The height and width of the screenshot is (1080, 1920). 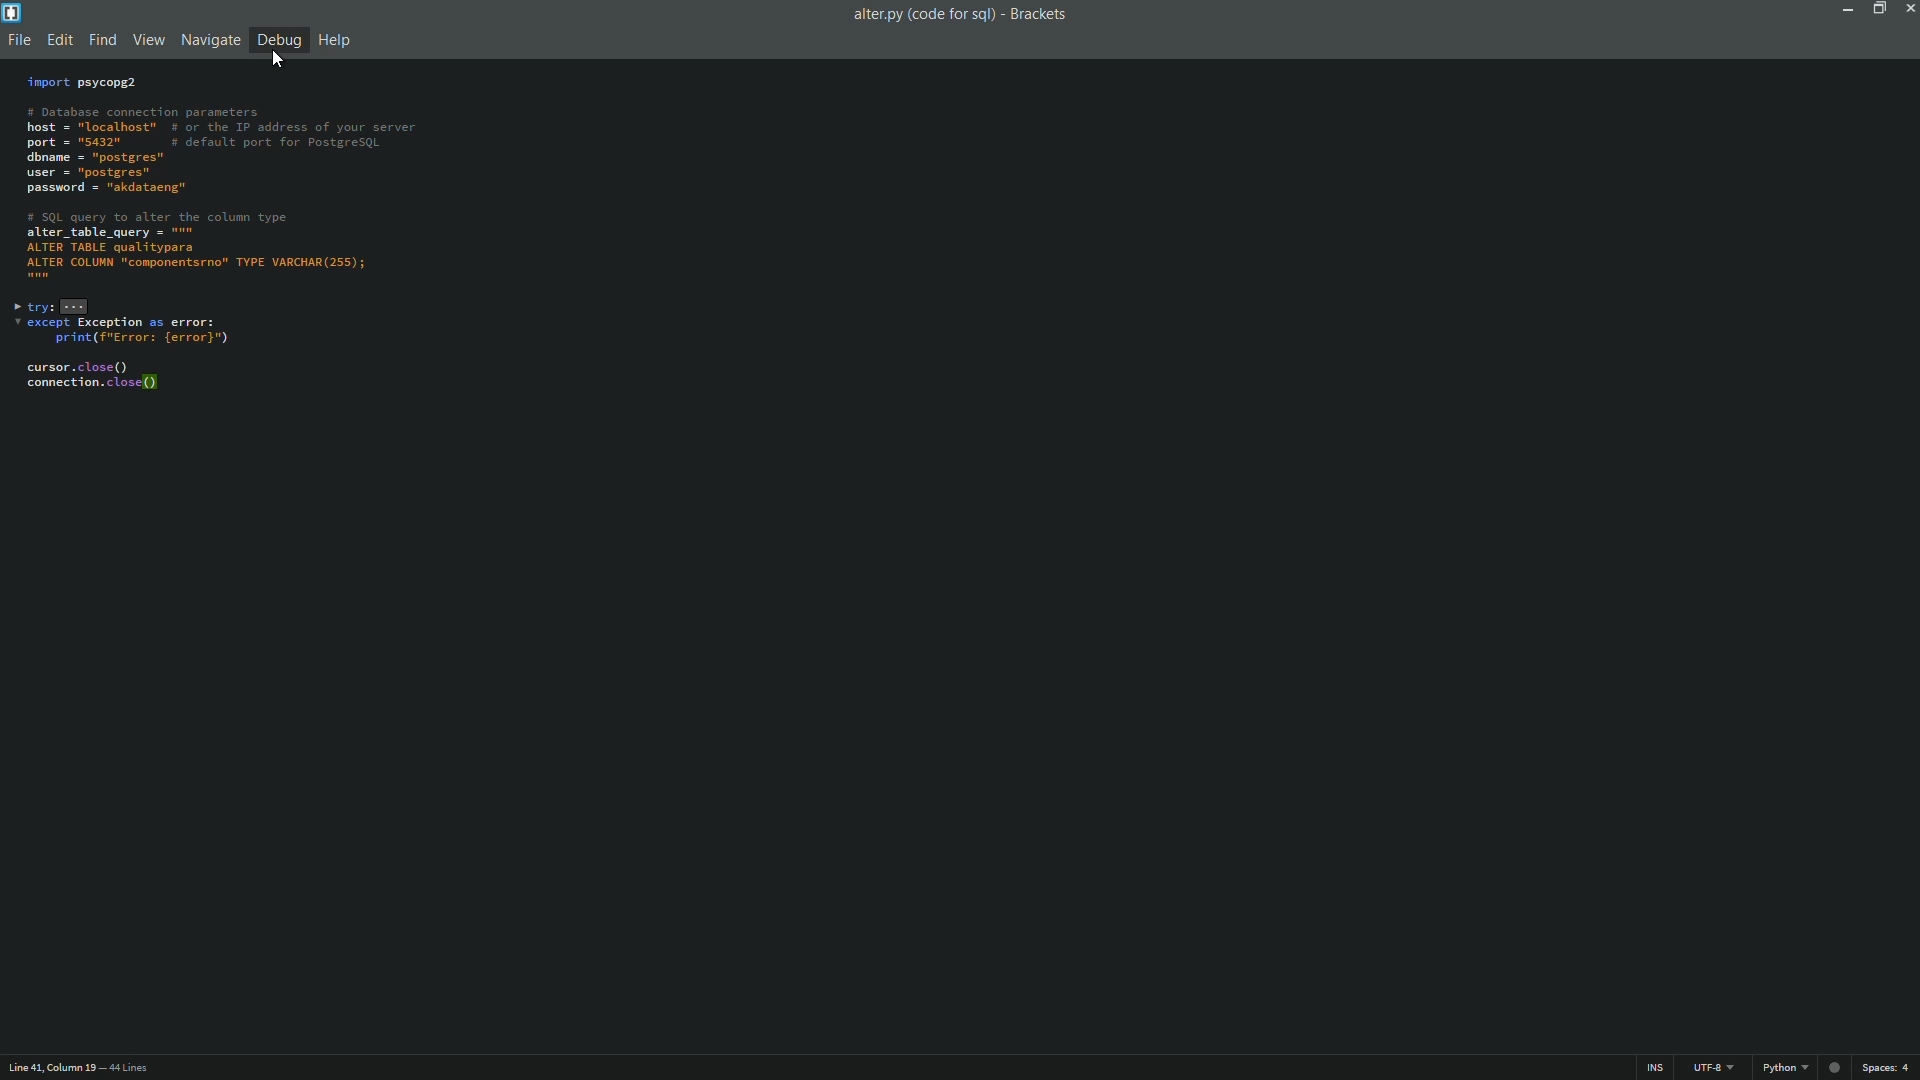 I want to click on Help menu, so click(x=338, y=39).